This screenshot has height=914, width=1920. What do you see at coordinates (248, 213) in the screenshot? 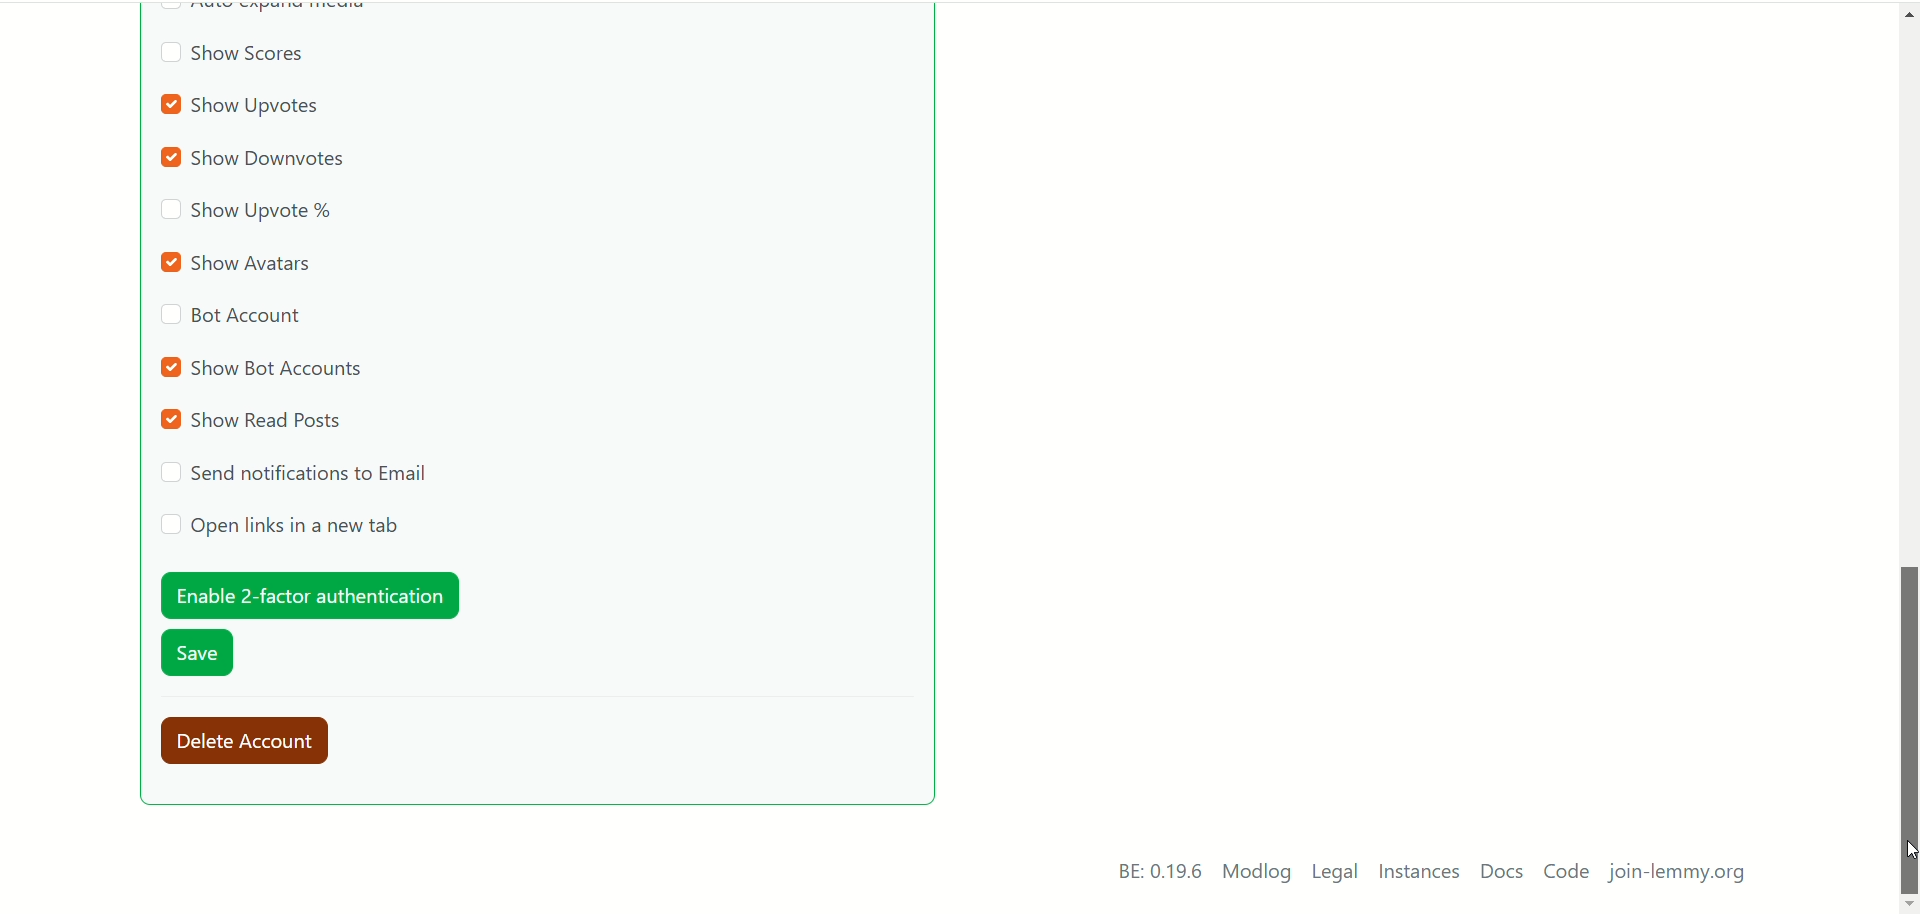
I see `show upvote` at bounding box center [248, 213].